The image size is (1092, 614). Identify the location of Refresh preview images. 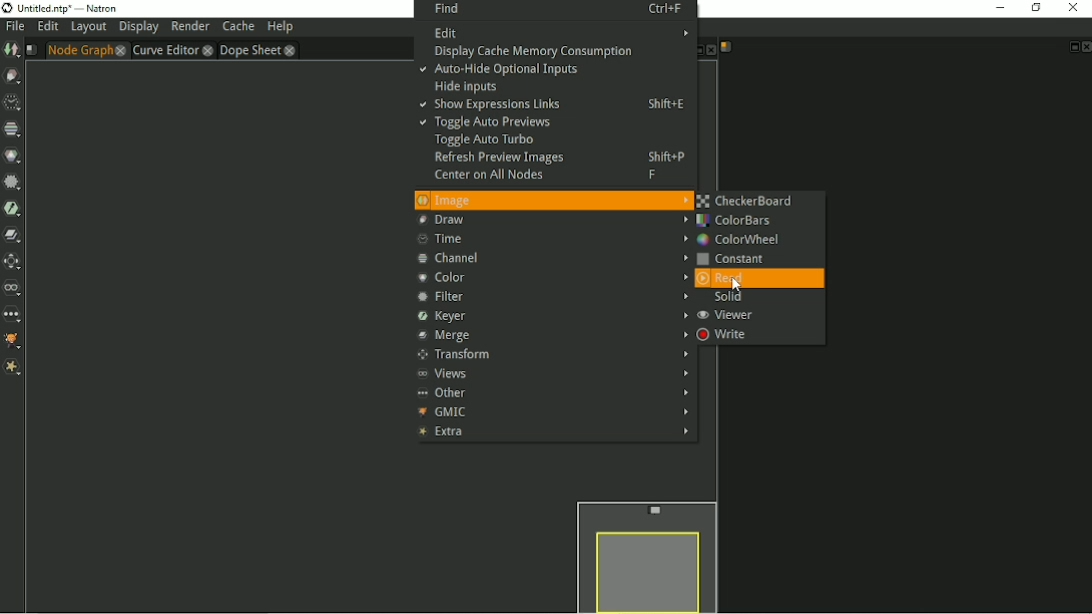
(560, 157).